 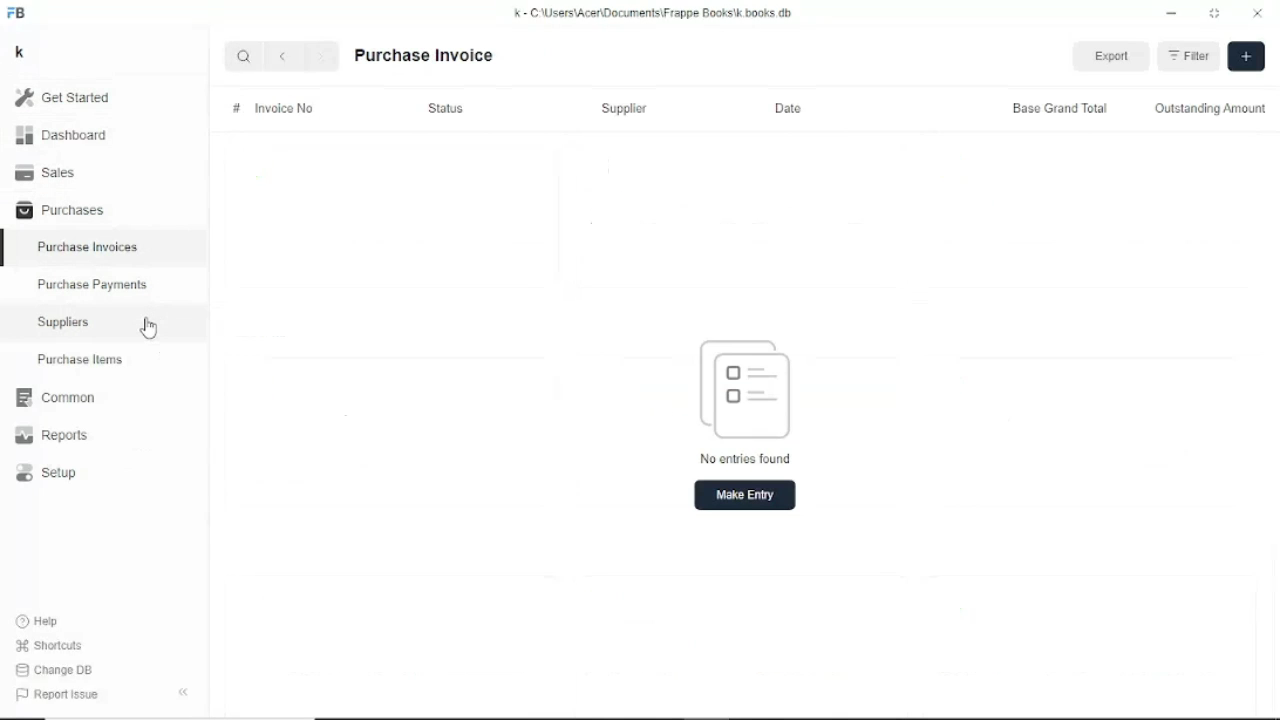 What do you see at coordinates (150, 329) in the screenshot?
I see `Cursor` at bounding box center [150, 329].